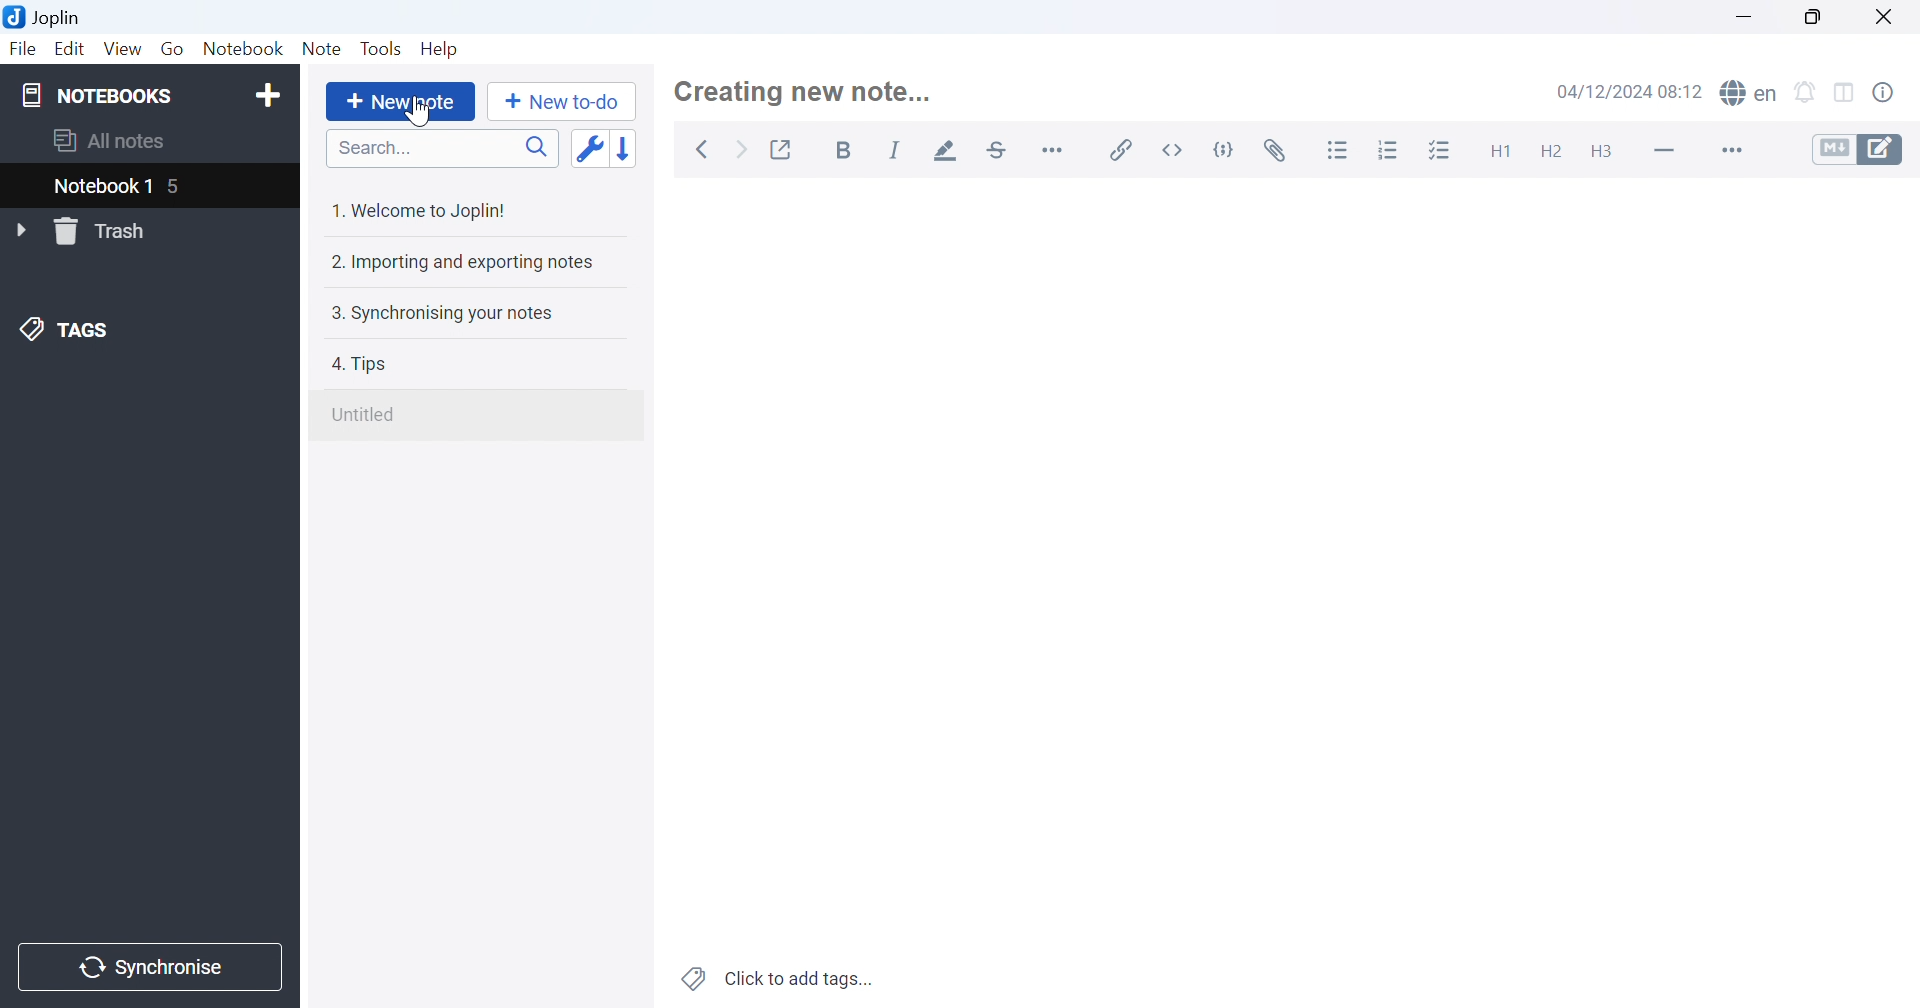  Describe the element at coordinates (412, 112) in the screenshot. I see `Cursor` at that location.